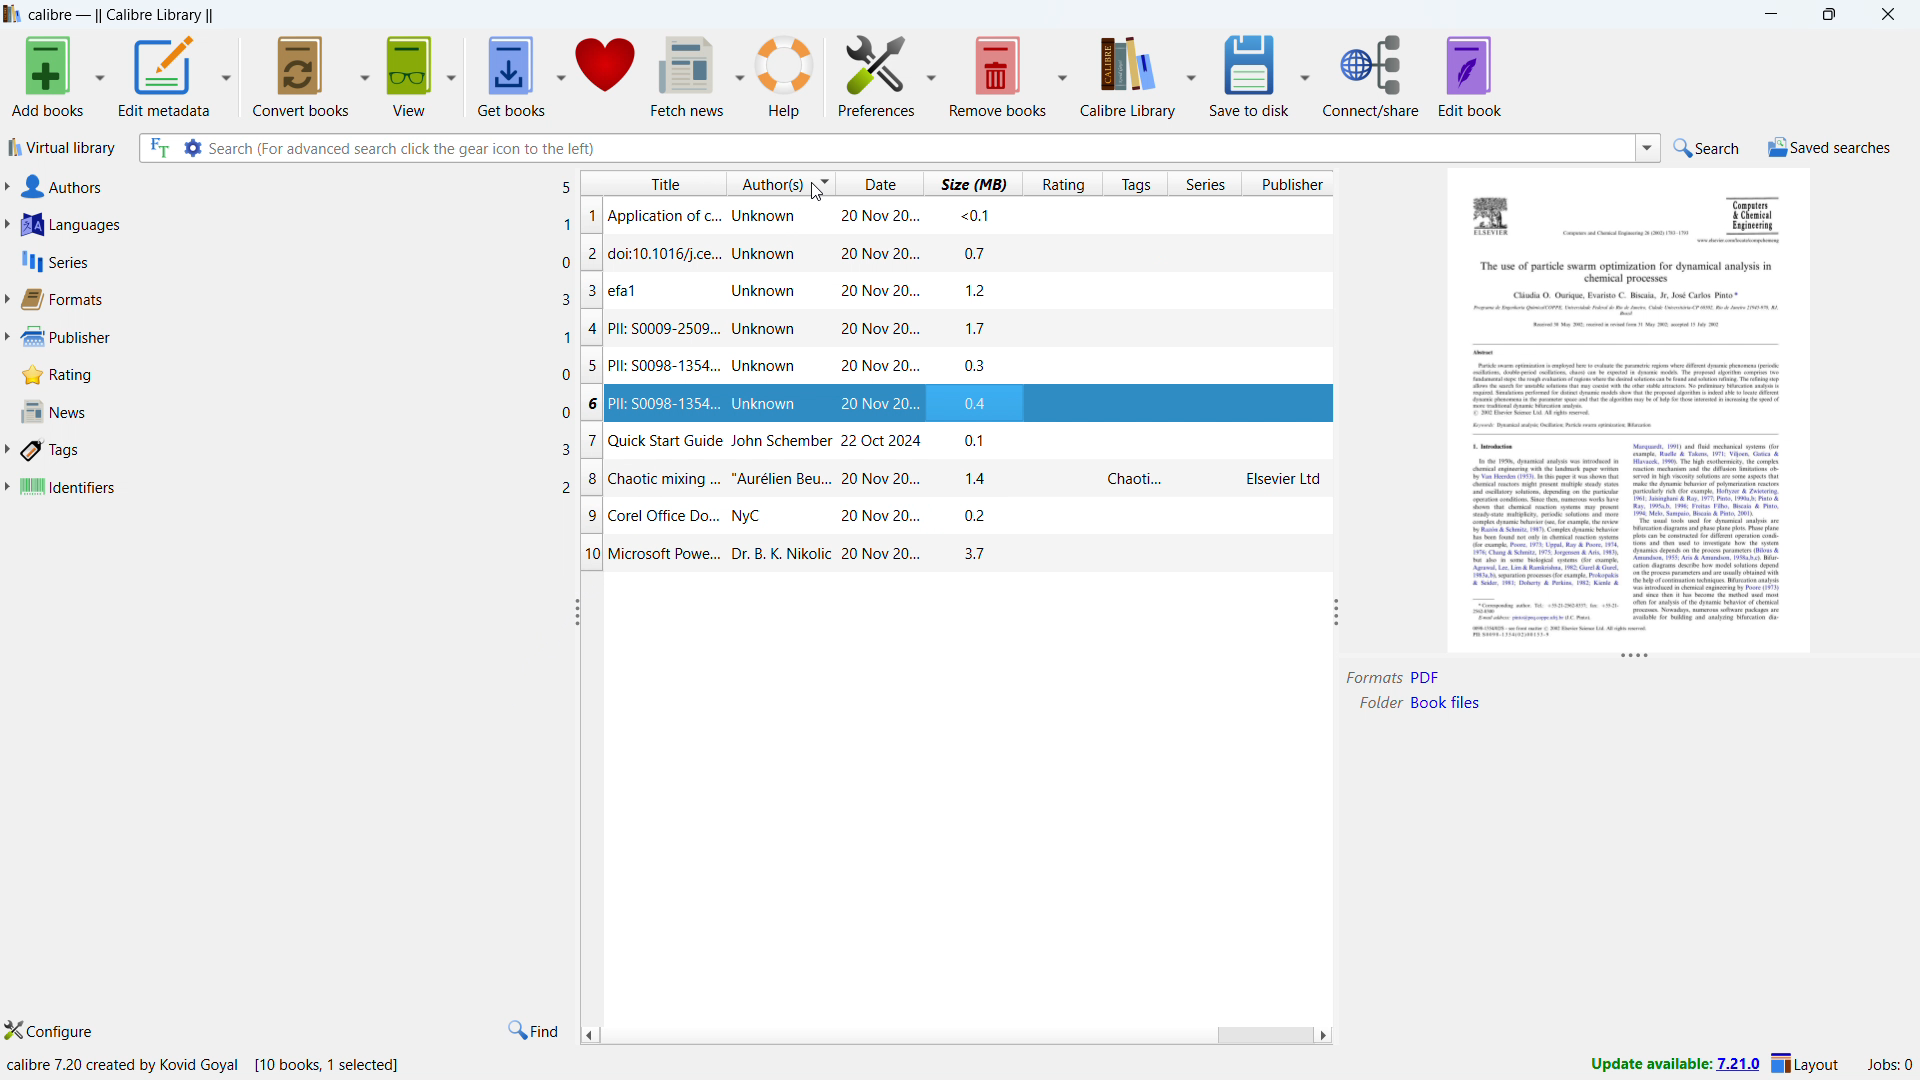 This screenshot has height=1080, width=1920. What do you see at coordinates (1427, 677) in the screenshot?
I see `PDF` at bounding box center [1427, 677].